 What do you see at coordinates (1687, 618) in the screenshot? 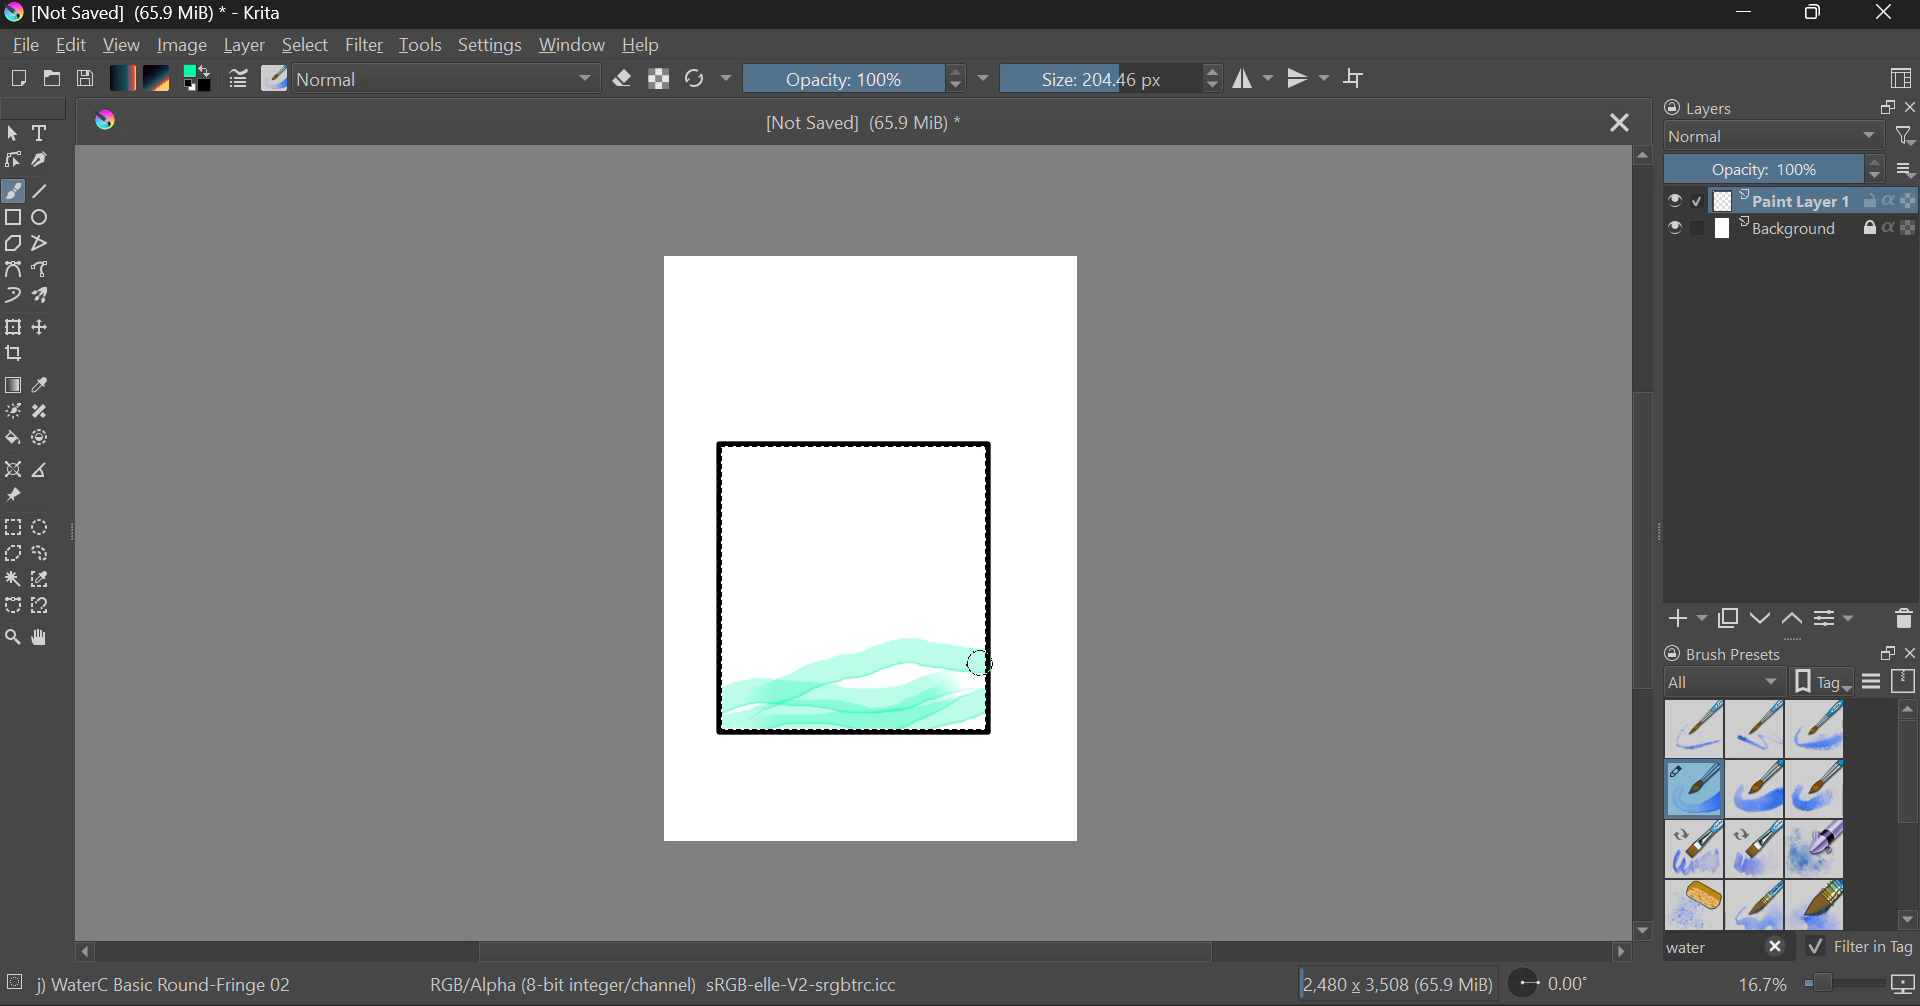
I see `Add Layer` at bounding box center [1687, 618].